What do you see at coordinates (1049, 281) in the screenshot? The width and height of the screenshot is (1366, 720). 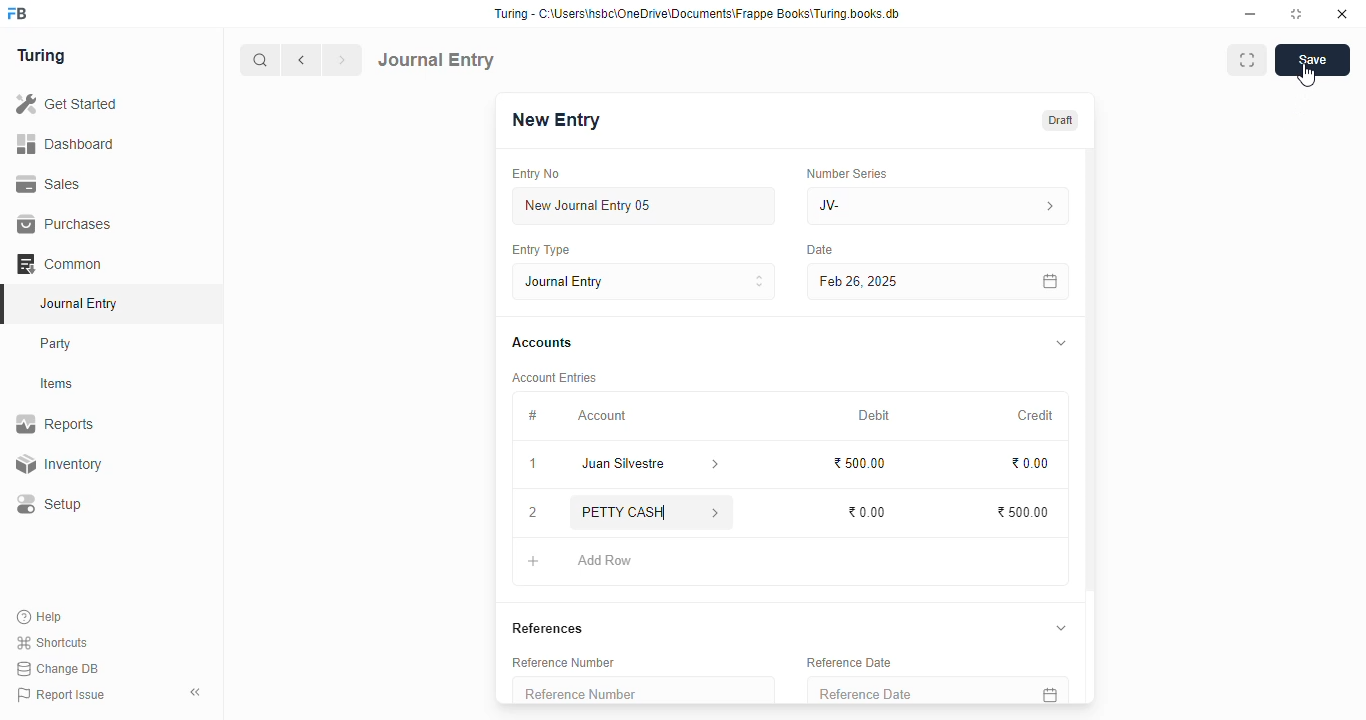 I see `calendar icon` at bounding box center [1049, 281].